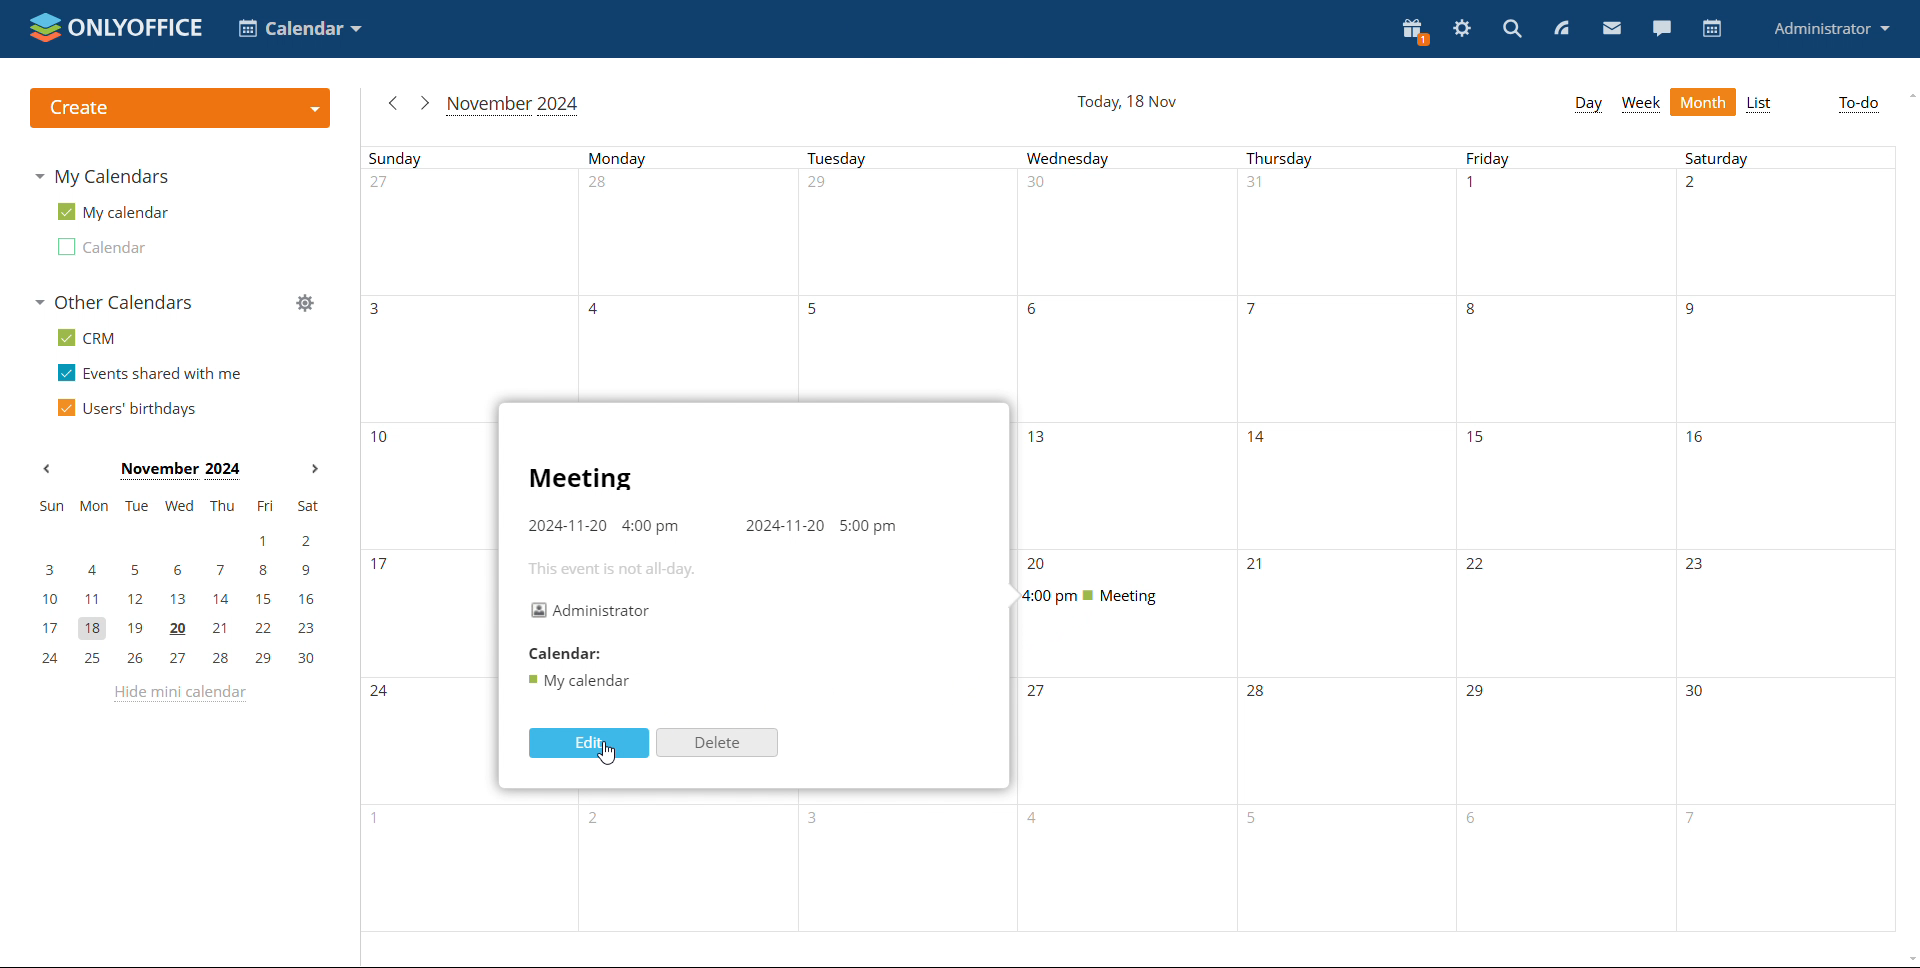 The image size is (1920, 968). Describe the element at coordinates (580, 480) in the screenshot. I see `meeting title` at that location.